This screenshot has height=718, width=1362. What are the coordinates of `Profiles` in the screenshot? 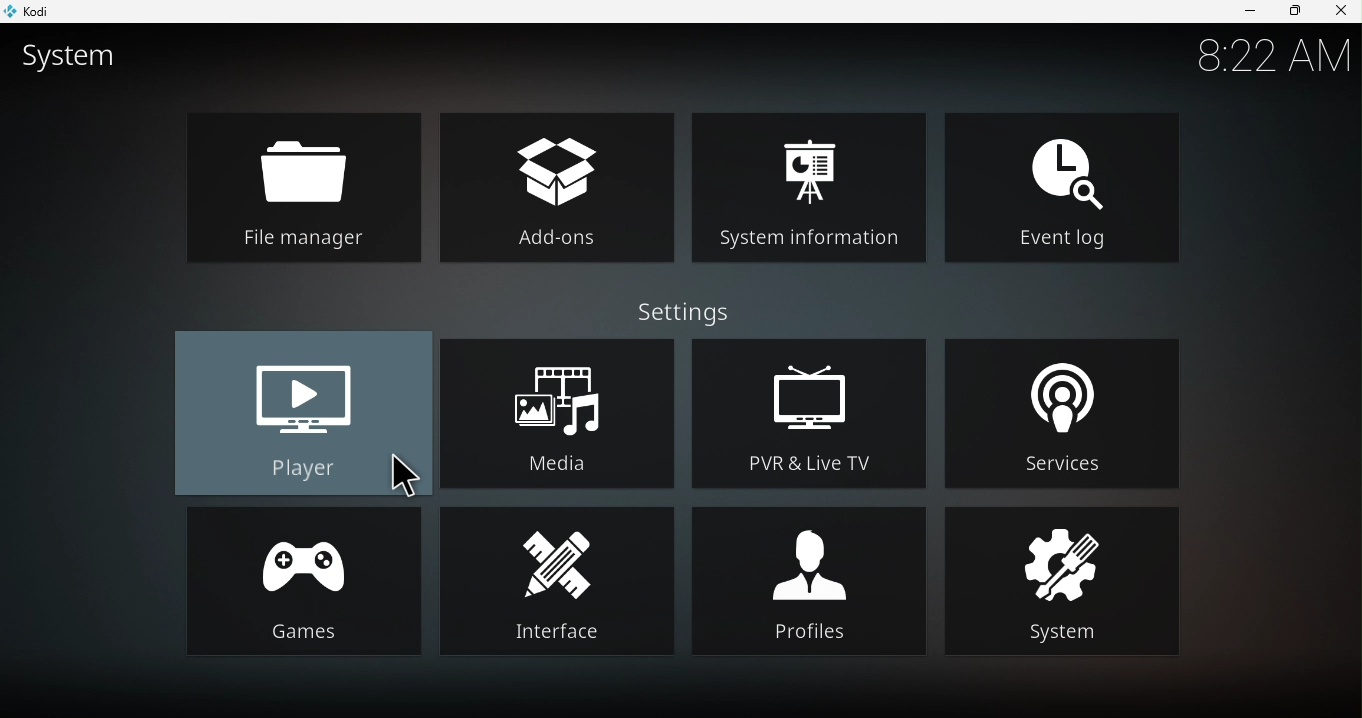 It's located at (809, 579).